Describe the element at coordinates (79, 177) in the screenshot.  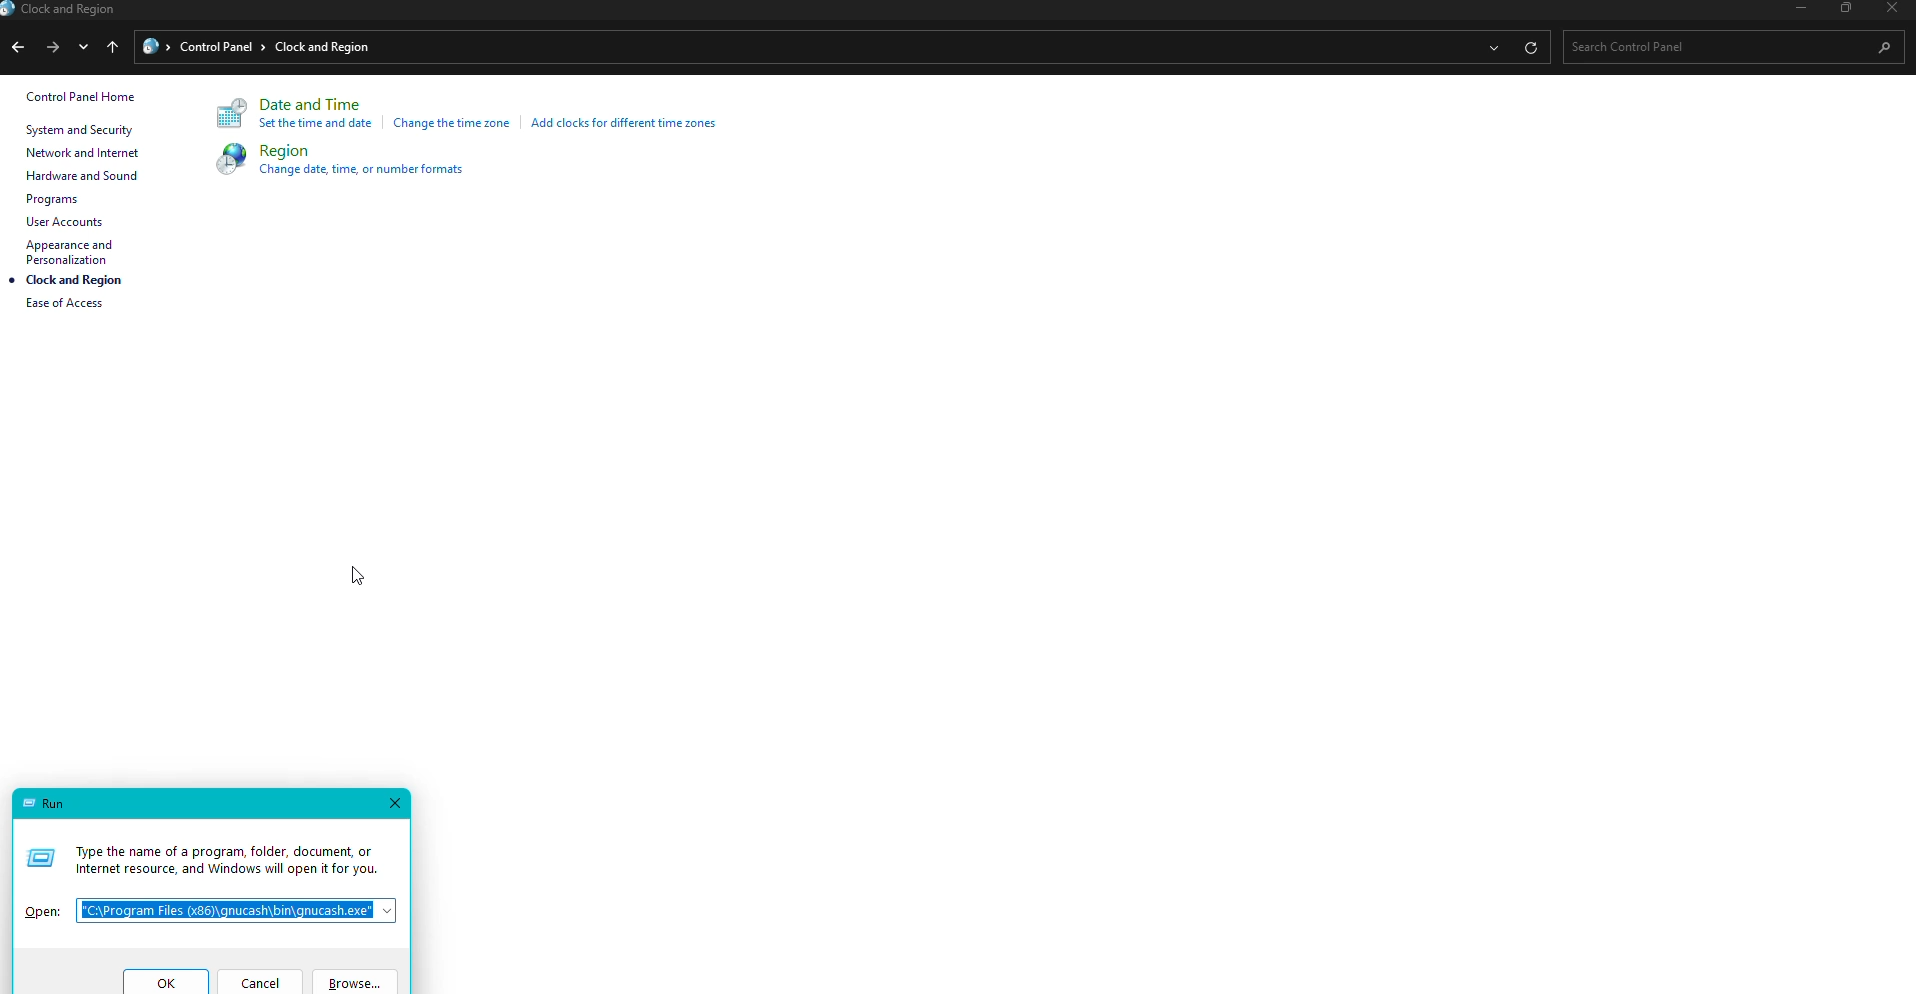
I see `Hardware and sound` at that location.